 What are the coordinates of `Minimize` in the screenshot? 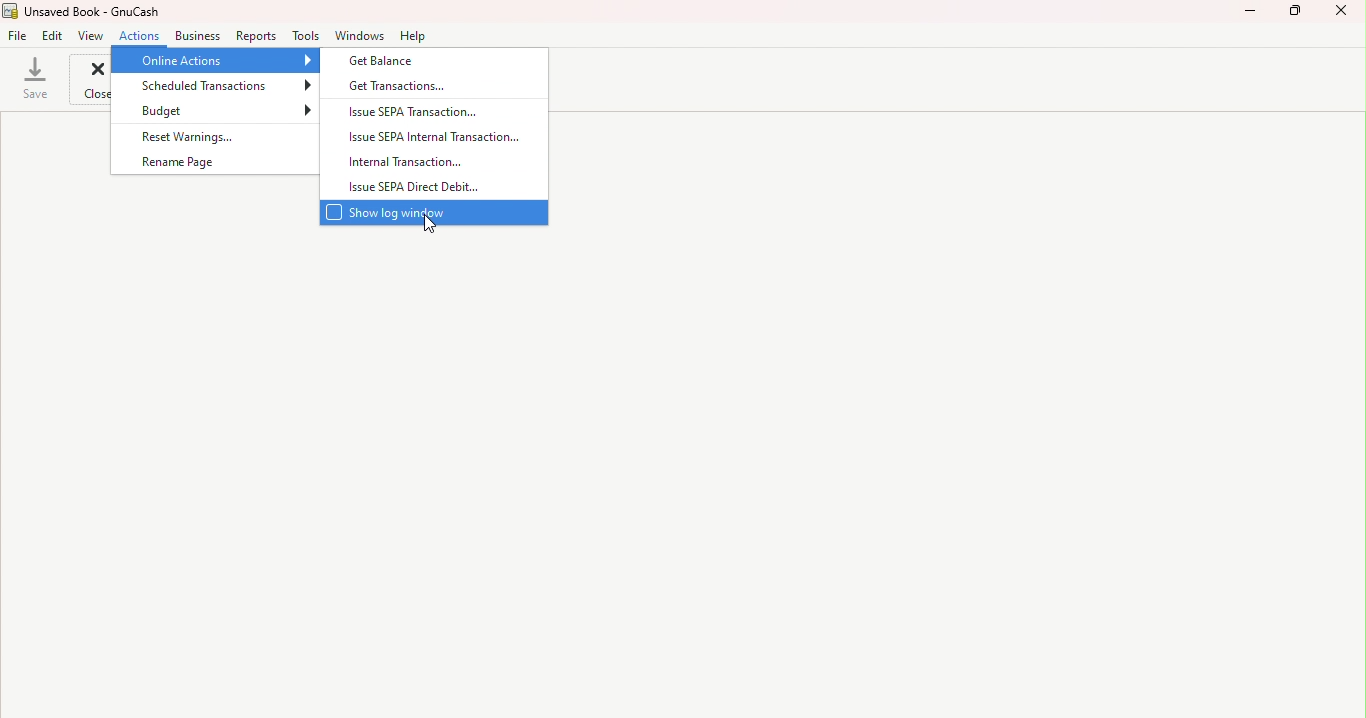 It's located at (1250, 17).